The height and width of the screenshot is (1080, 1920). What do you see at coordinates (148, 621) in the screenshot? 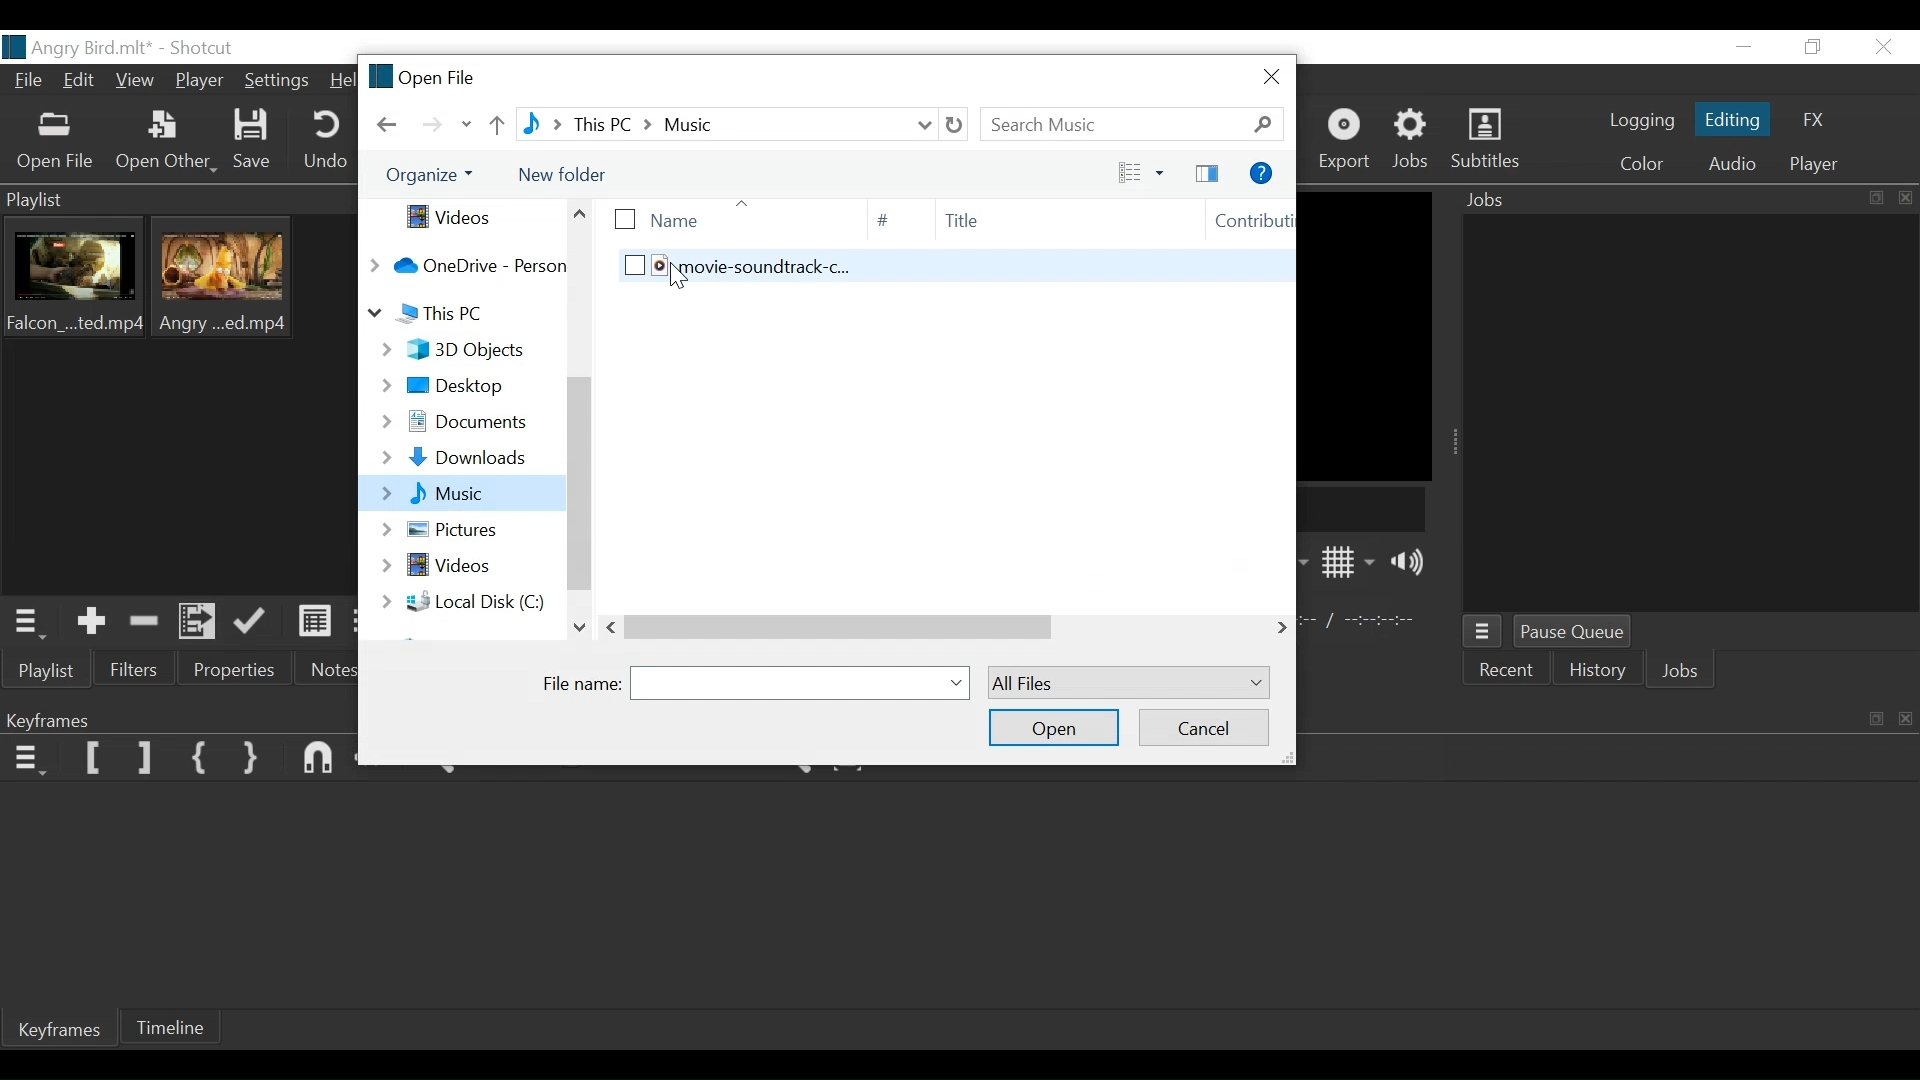
I see `Remove cut` at bounding box center [148, 621].